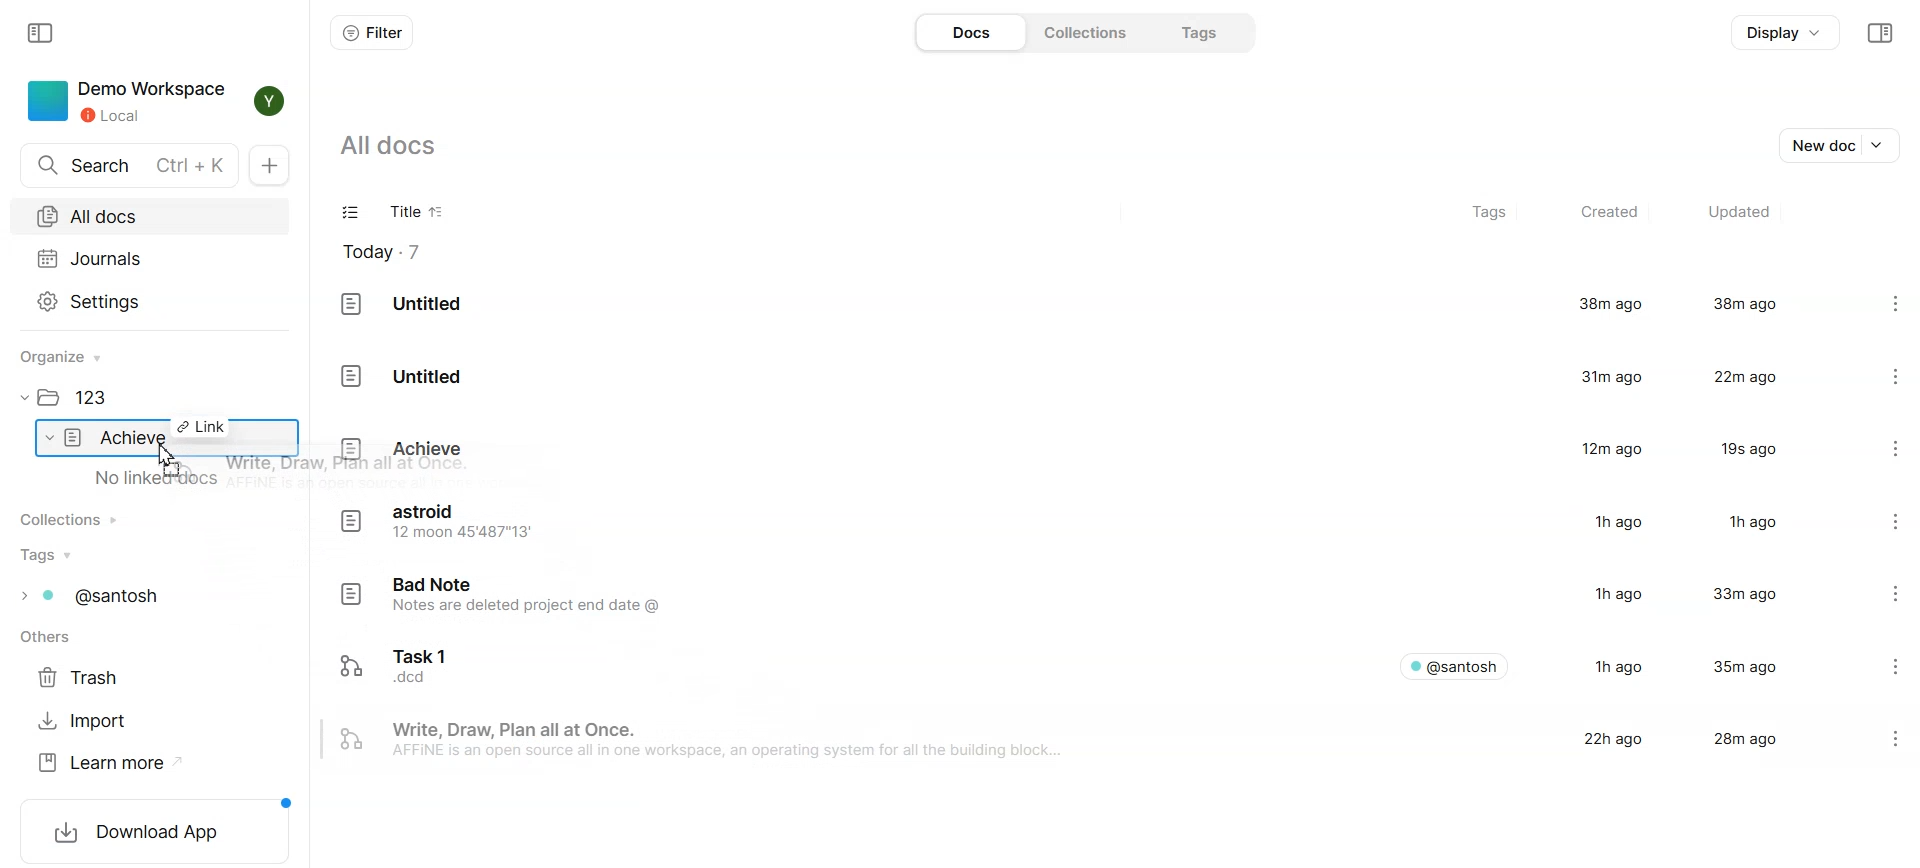  What do you see at coordinates (1607, 213) in the screenshot?
I see `Created` at bounding box center [1607, 213].